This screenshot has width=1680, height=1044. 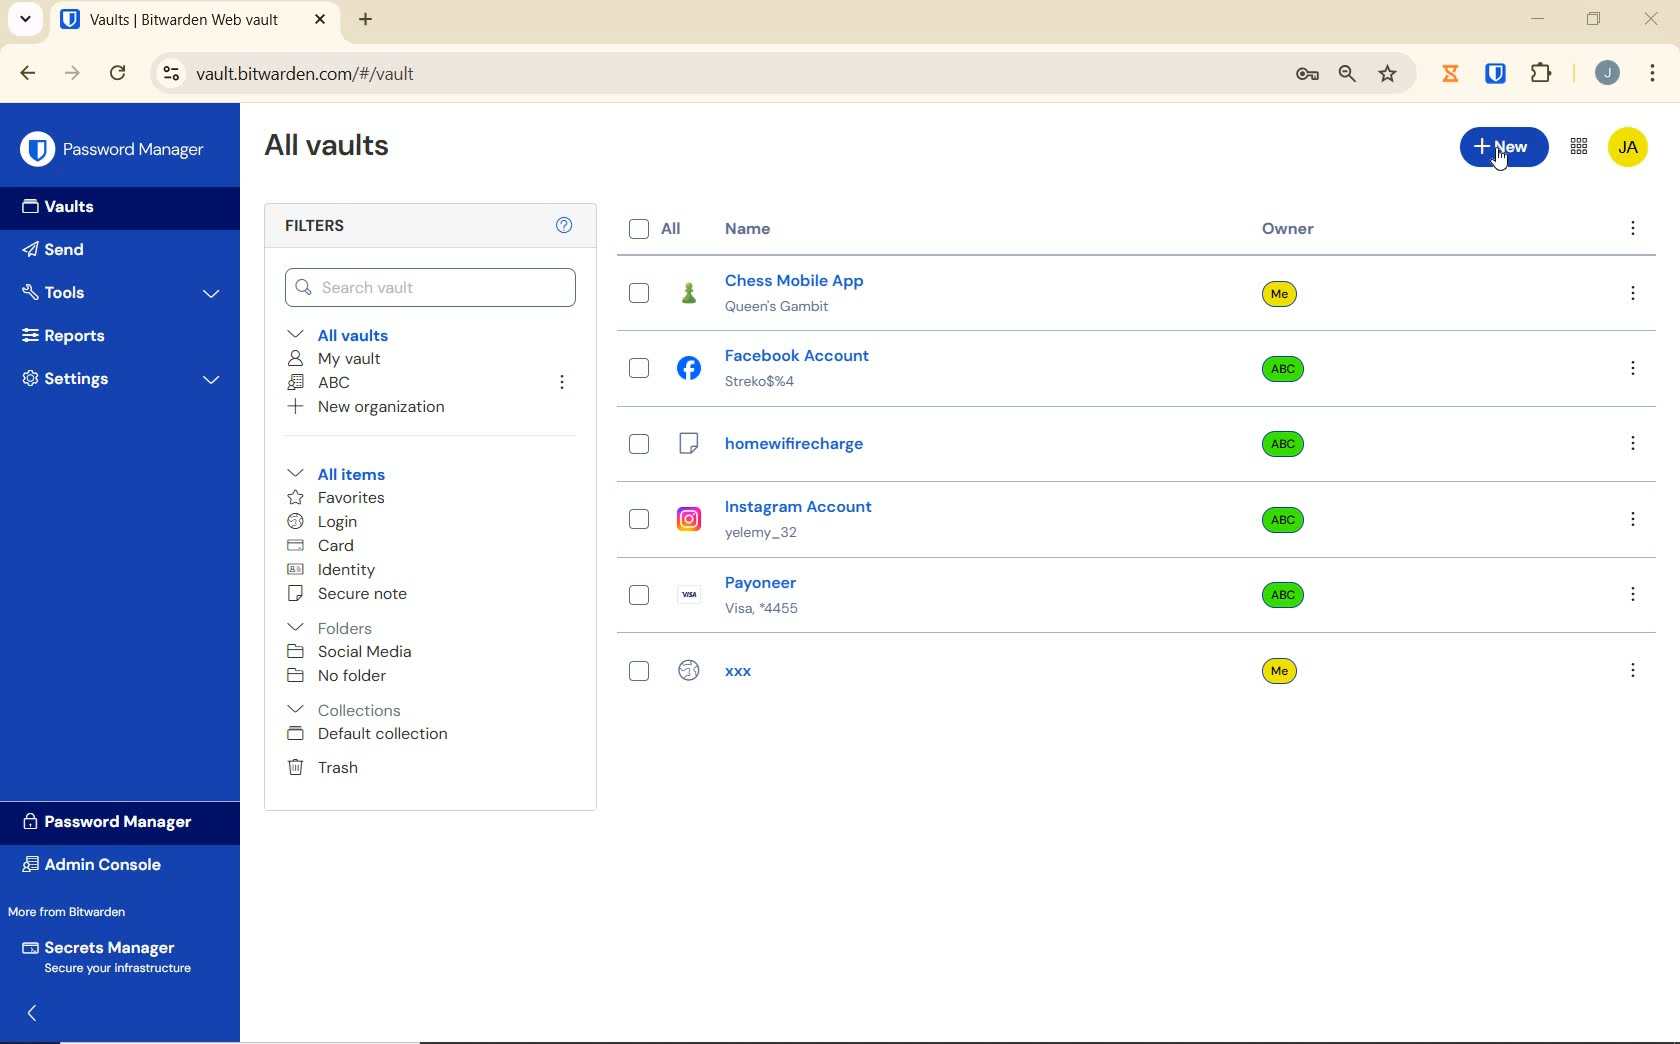 What do you see at coordinates (356, 652) in the screenshot?
I see `social media` at bounding box center [356, 652].